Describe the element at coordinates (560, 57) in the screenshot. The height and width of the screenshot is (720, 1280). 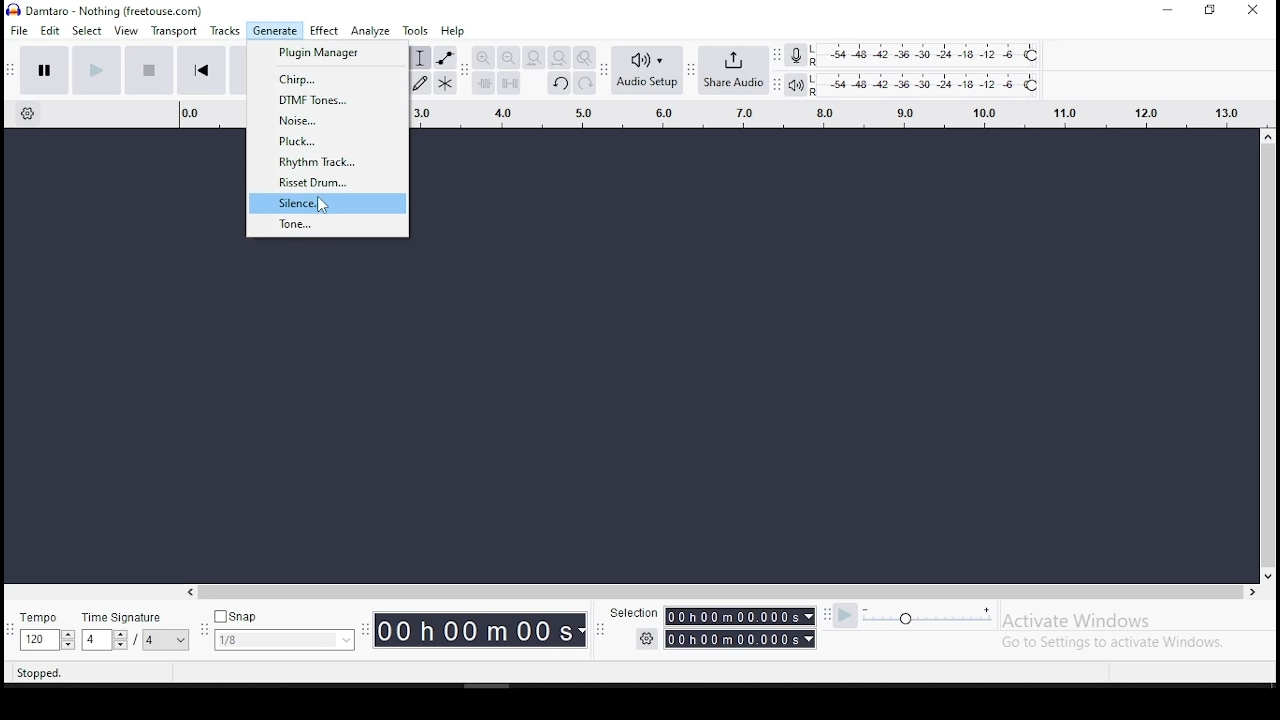
I see `fit project to width` at that location.